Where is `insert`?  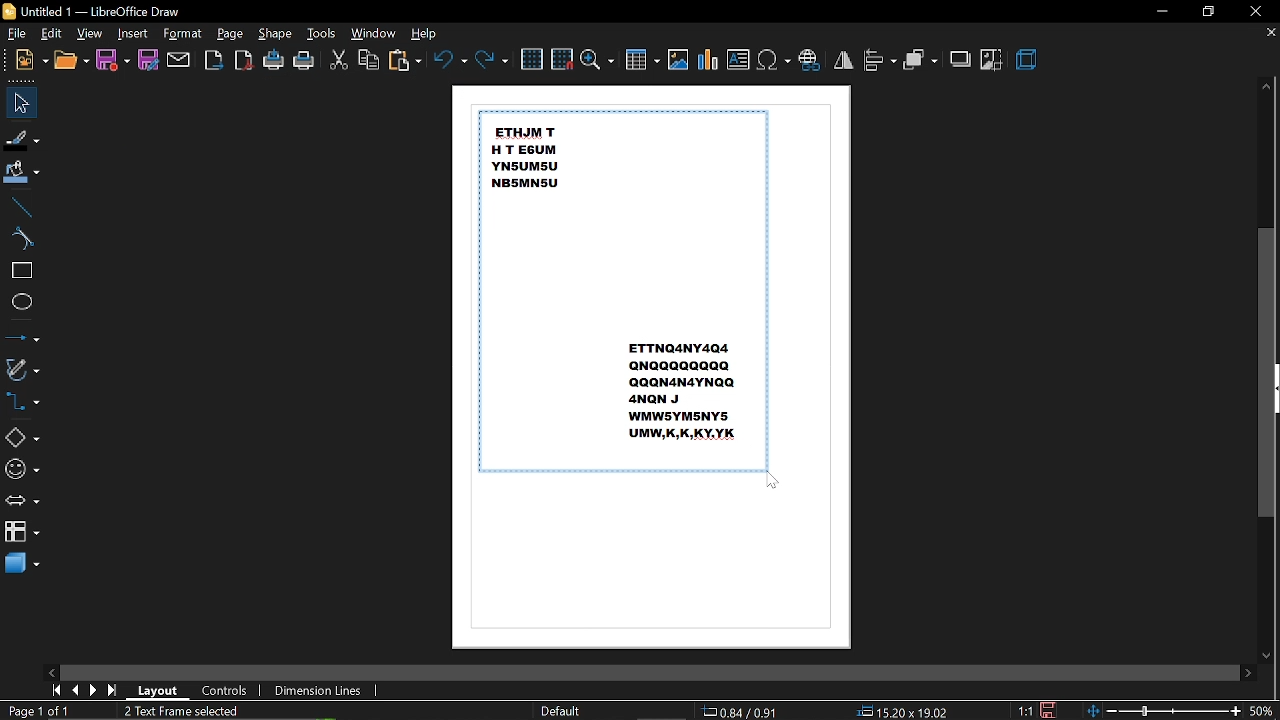
insert is located at coordinates (133, 34).